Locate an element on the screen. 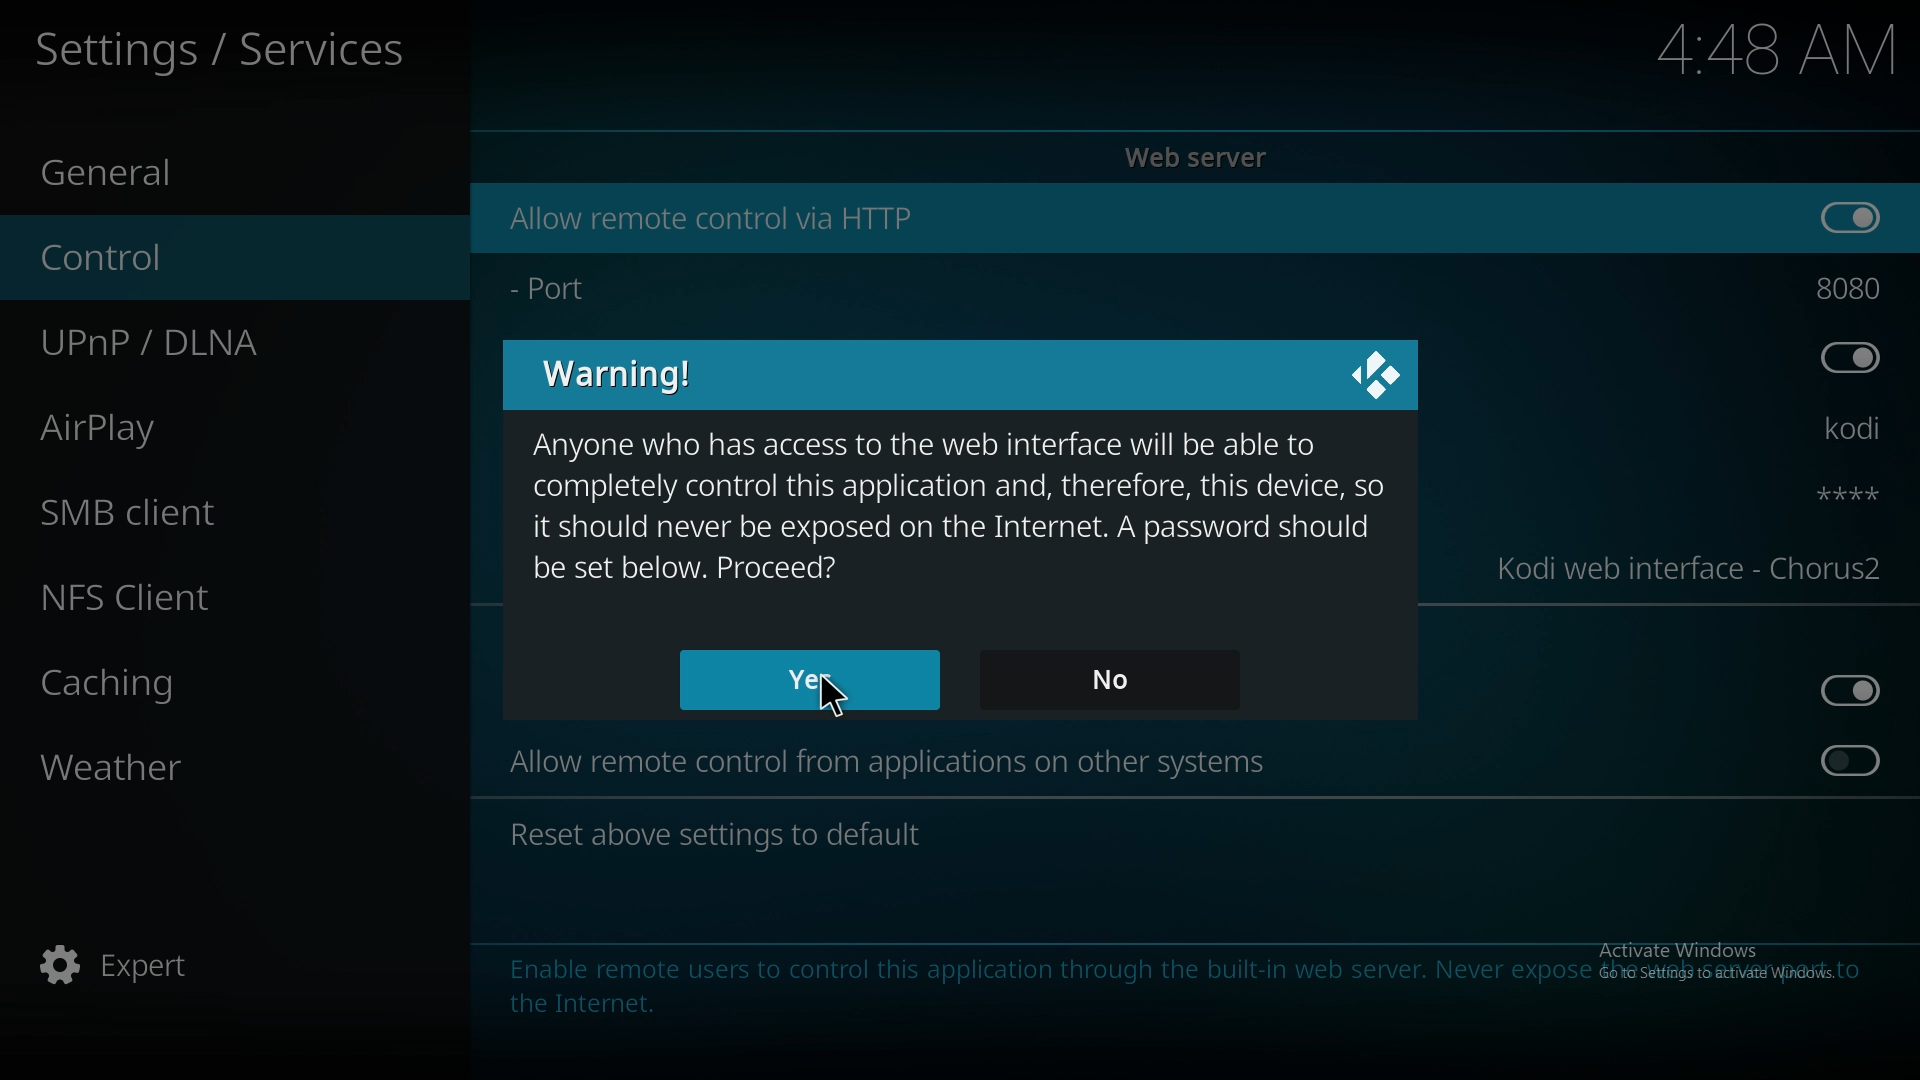  off is located at coordinates (1856, 358).